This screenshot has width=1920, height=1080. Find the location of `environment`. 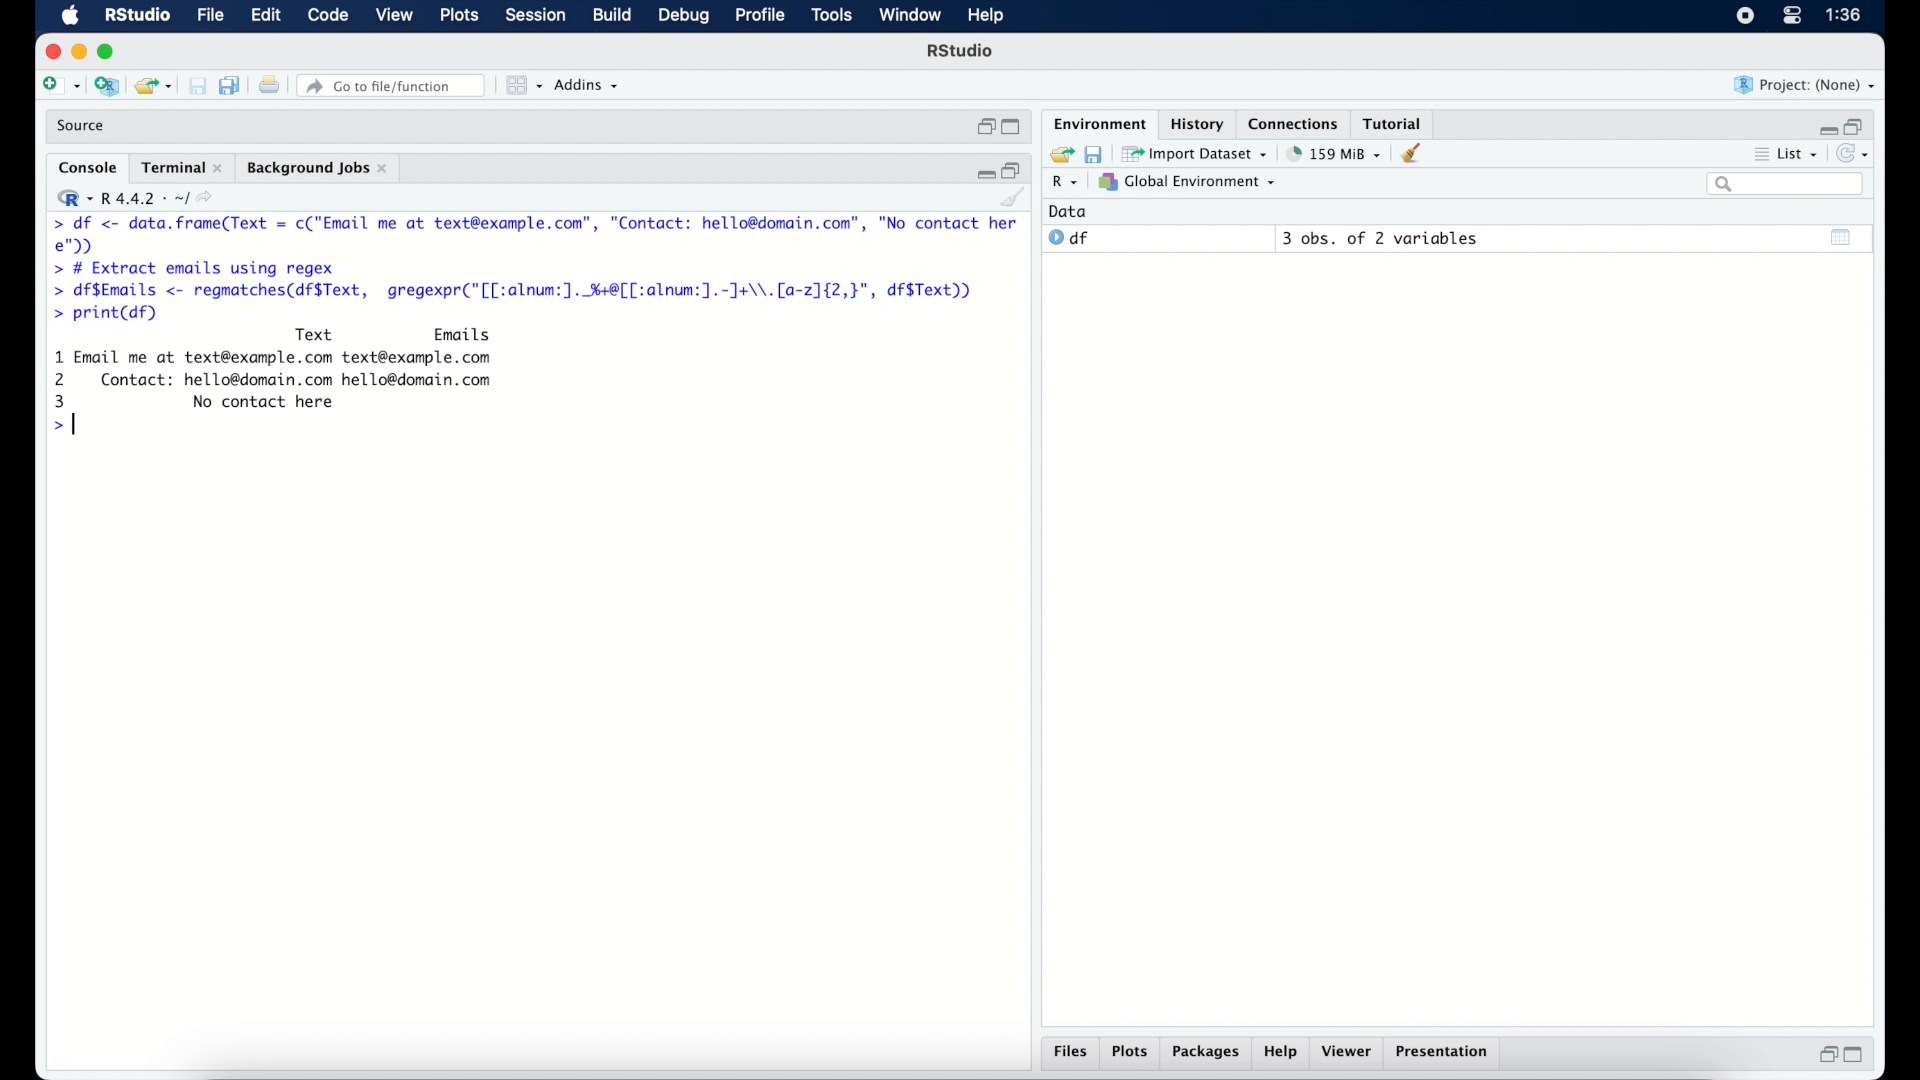

environment is located at coordinates (1098, 123).